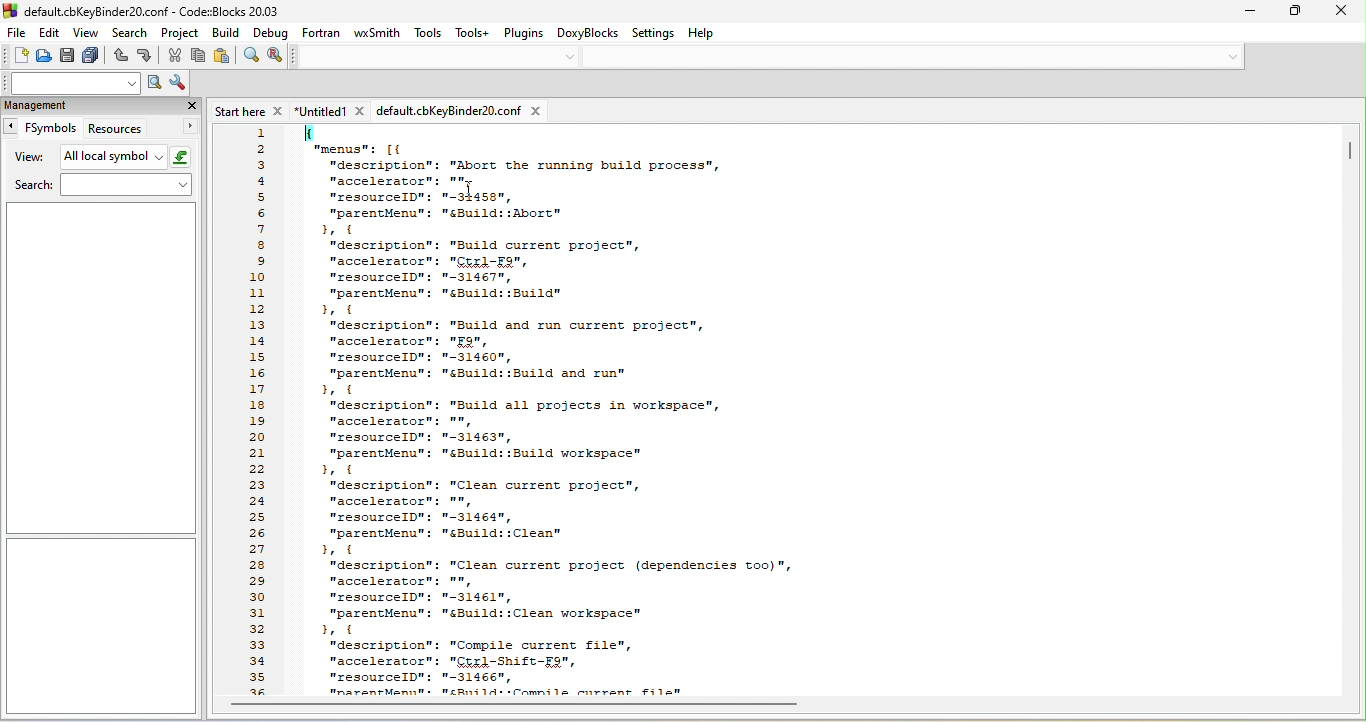  What do you see at coordinates (657, 34) in the screenshot?
I see `setting` at bounding box center [657, 34].